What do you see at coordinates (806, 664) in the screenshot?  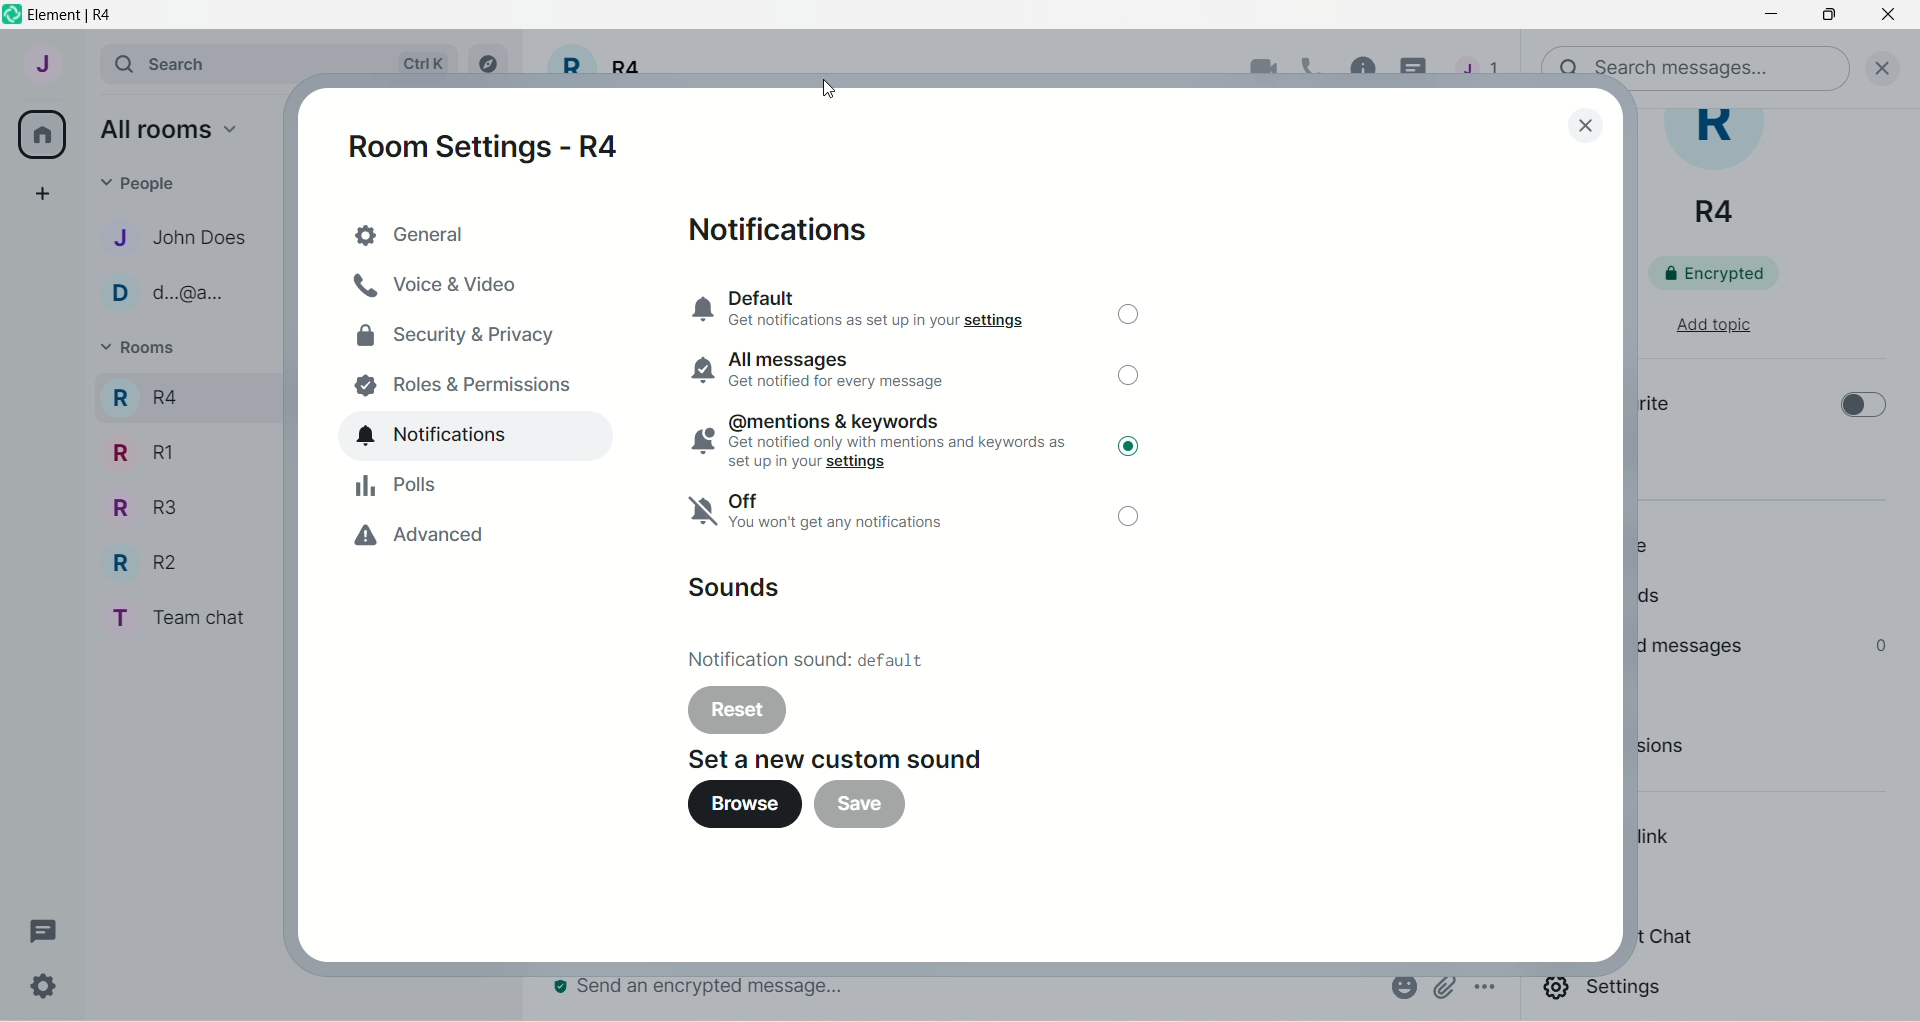 I see `Notification sound: default` at bounding box center [806, 664].